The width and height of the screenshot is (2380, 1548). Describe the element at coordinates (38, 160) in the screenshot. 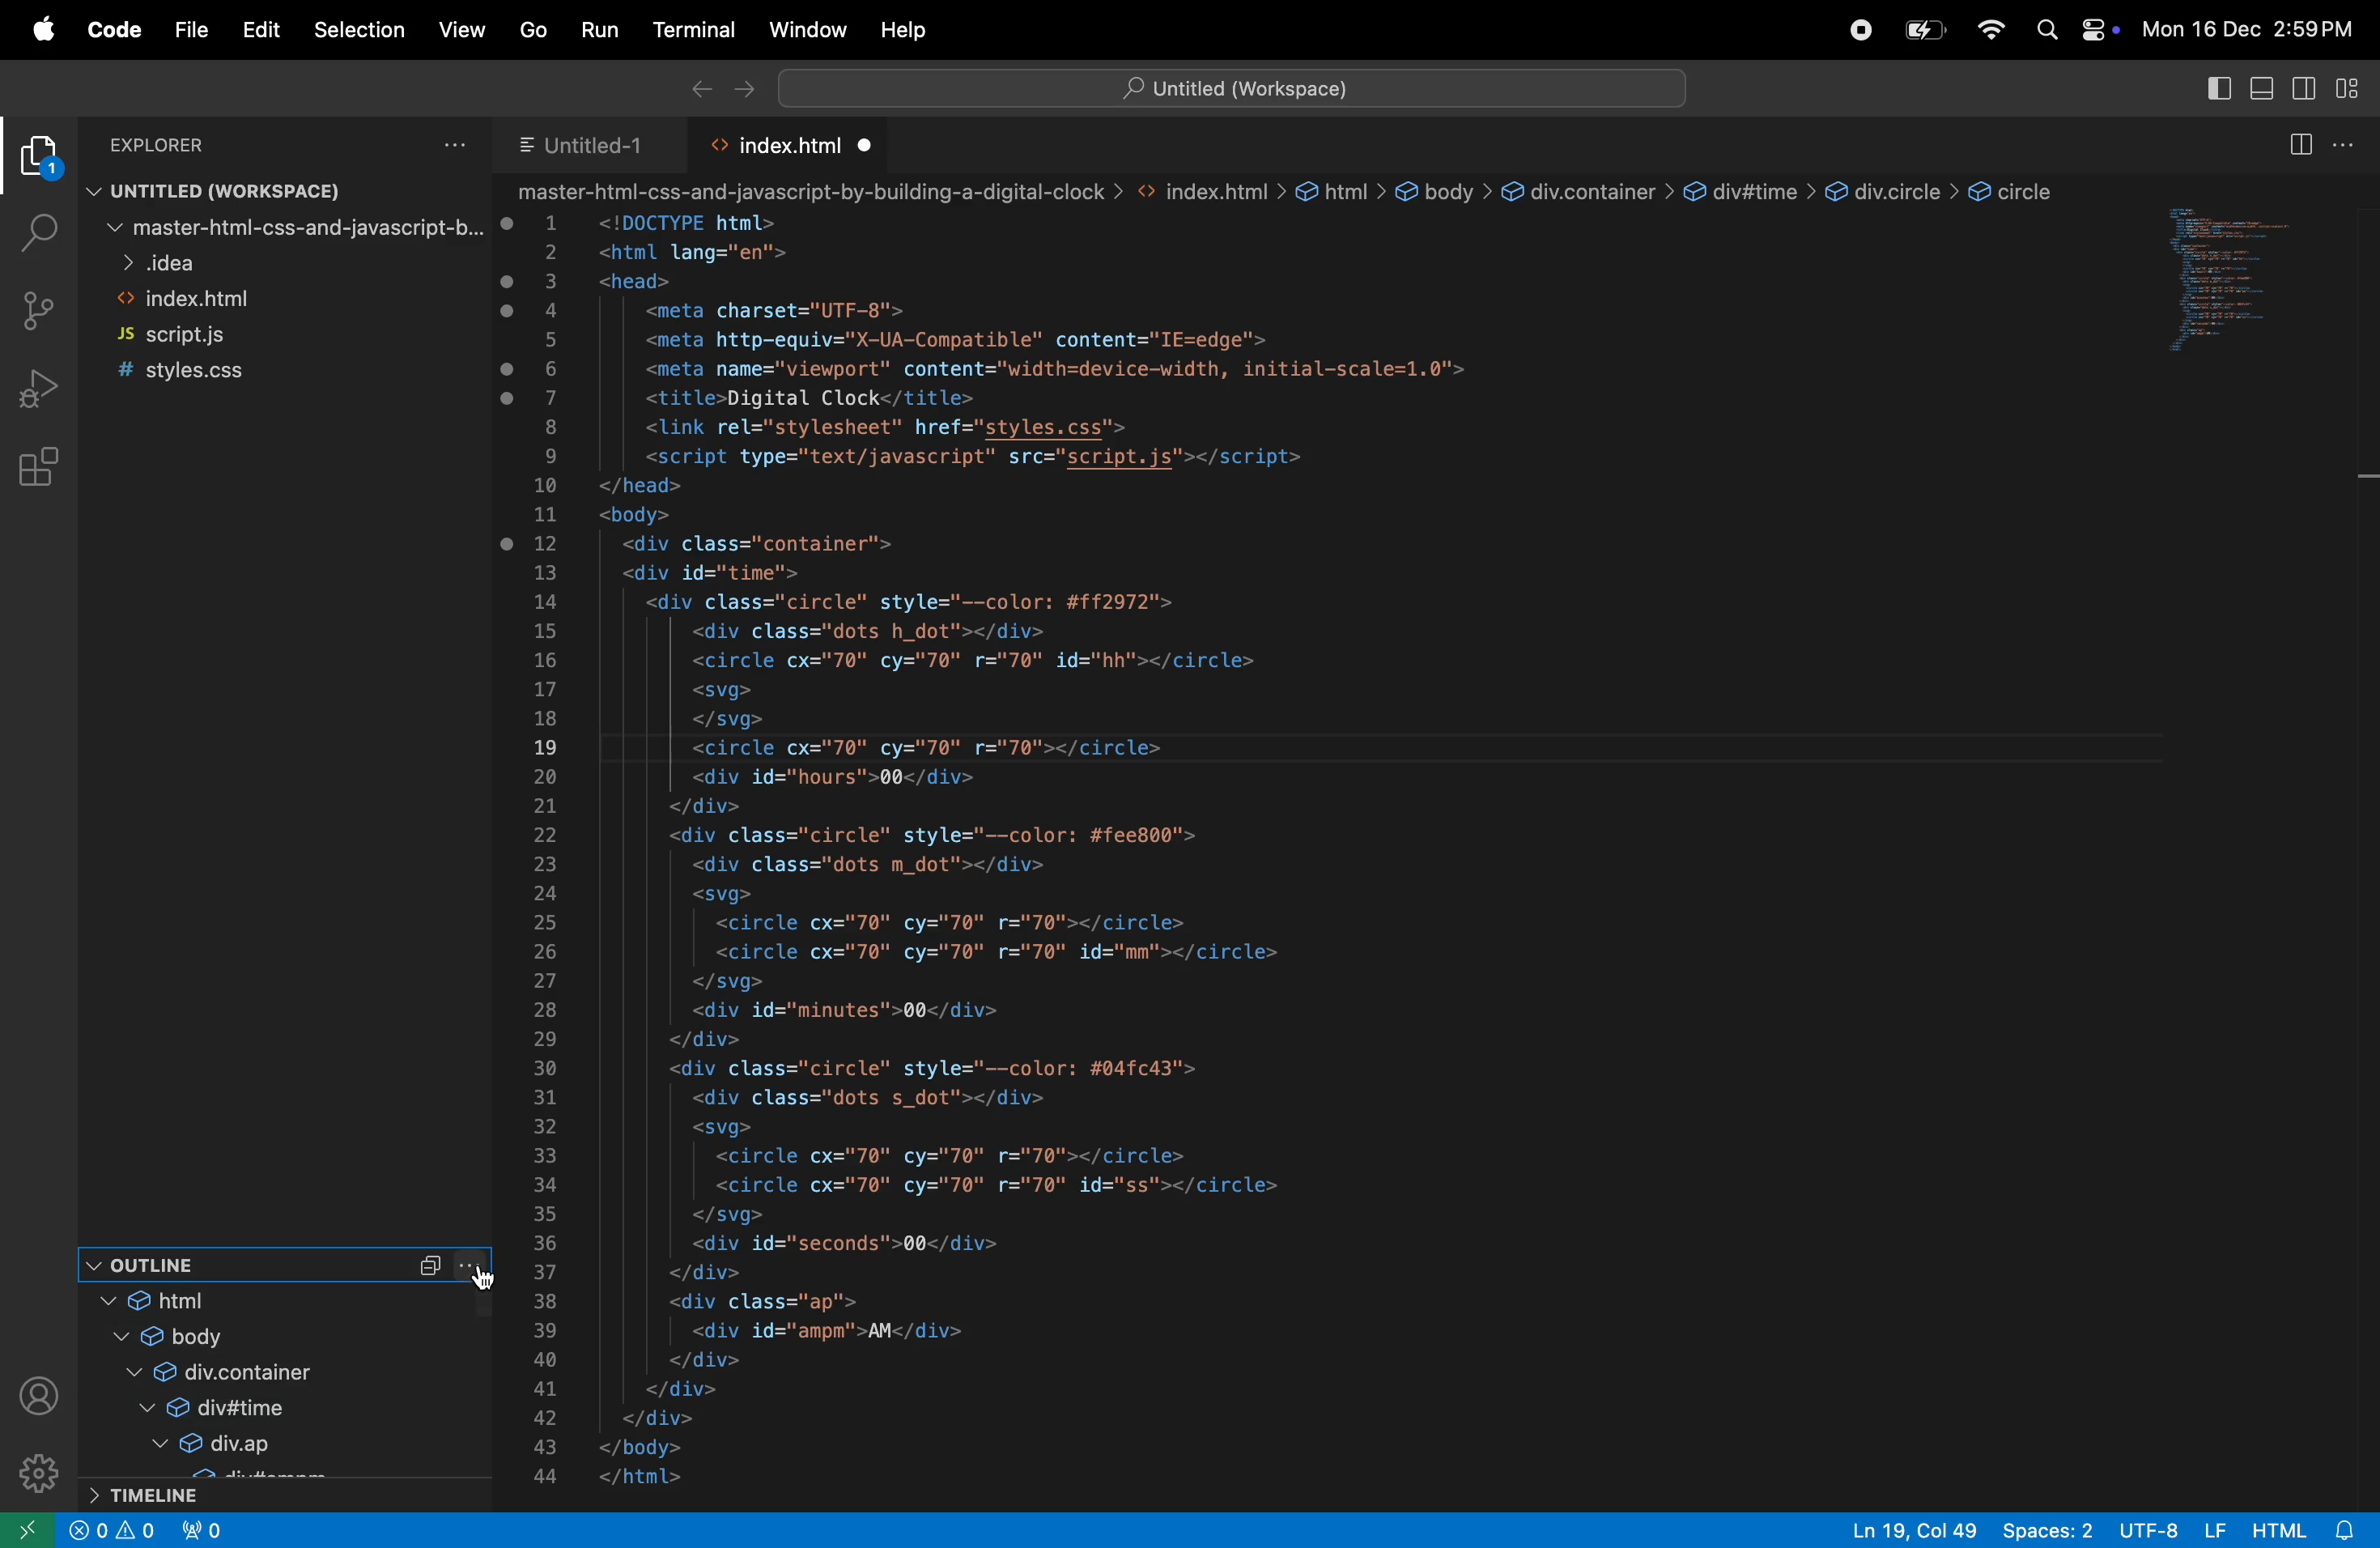

I see `explorer` at that location.